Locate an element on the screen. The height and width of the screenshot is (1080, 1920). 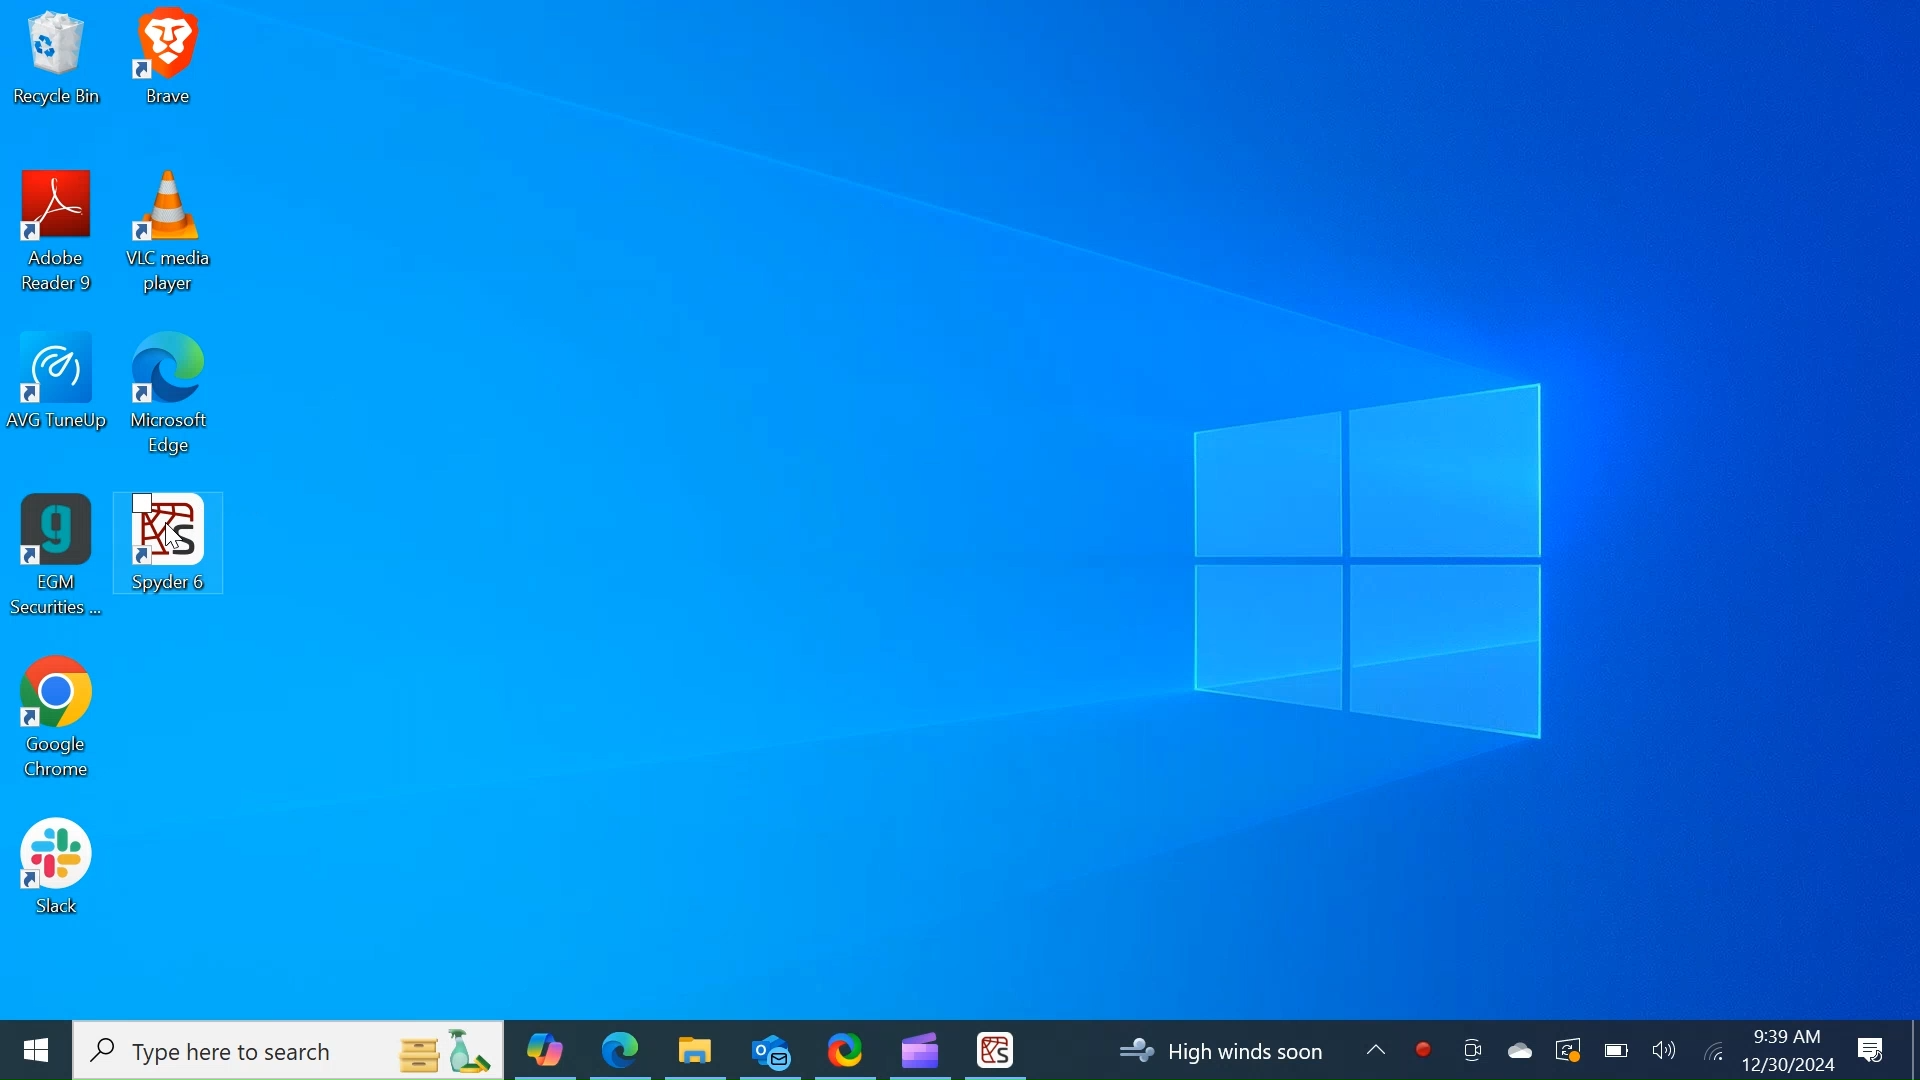
Recycle bin Desktop Icon is located at coordinates (56, 61).